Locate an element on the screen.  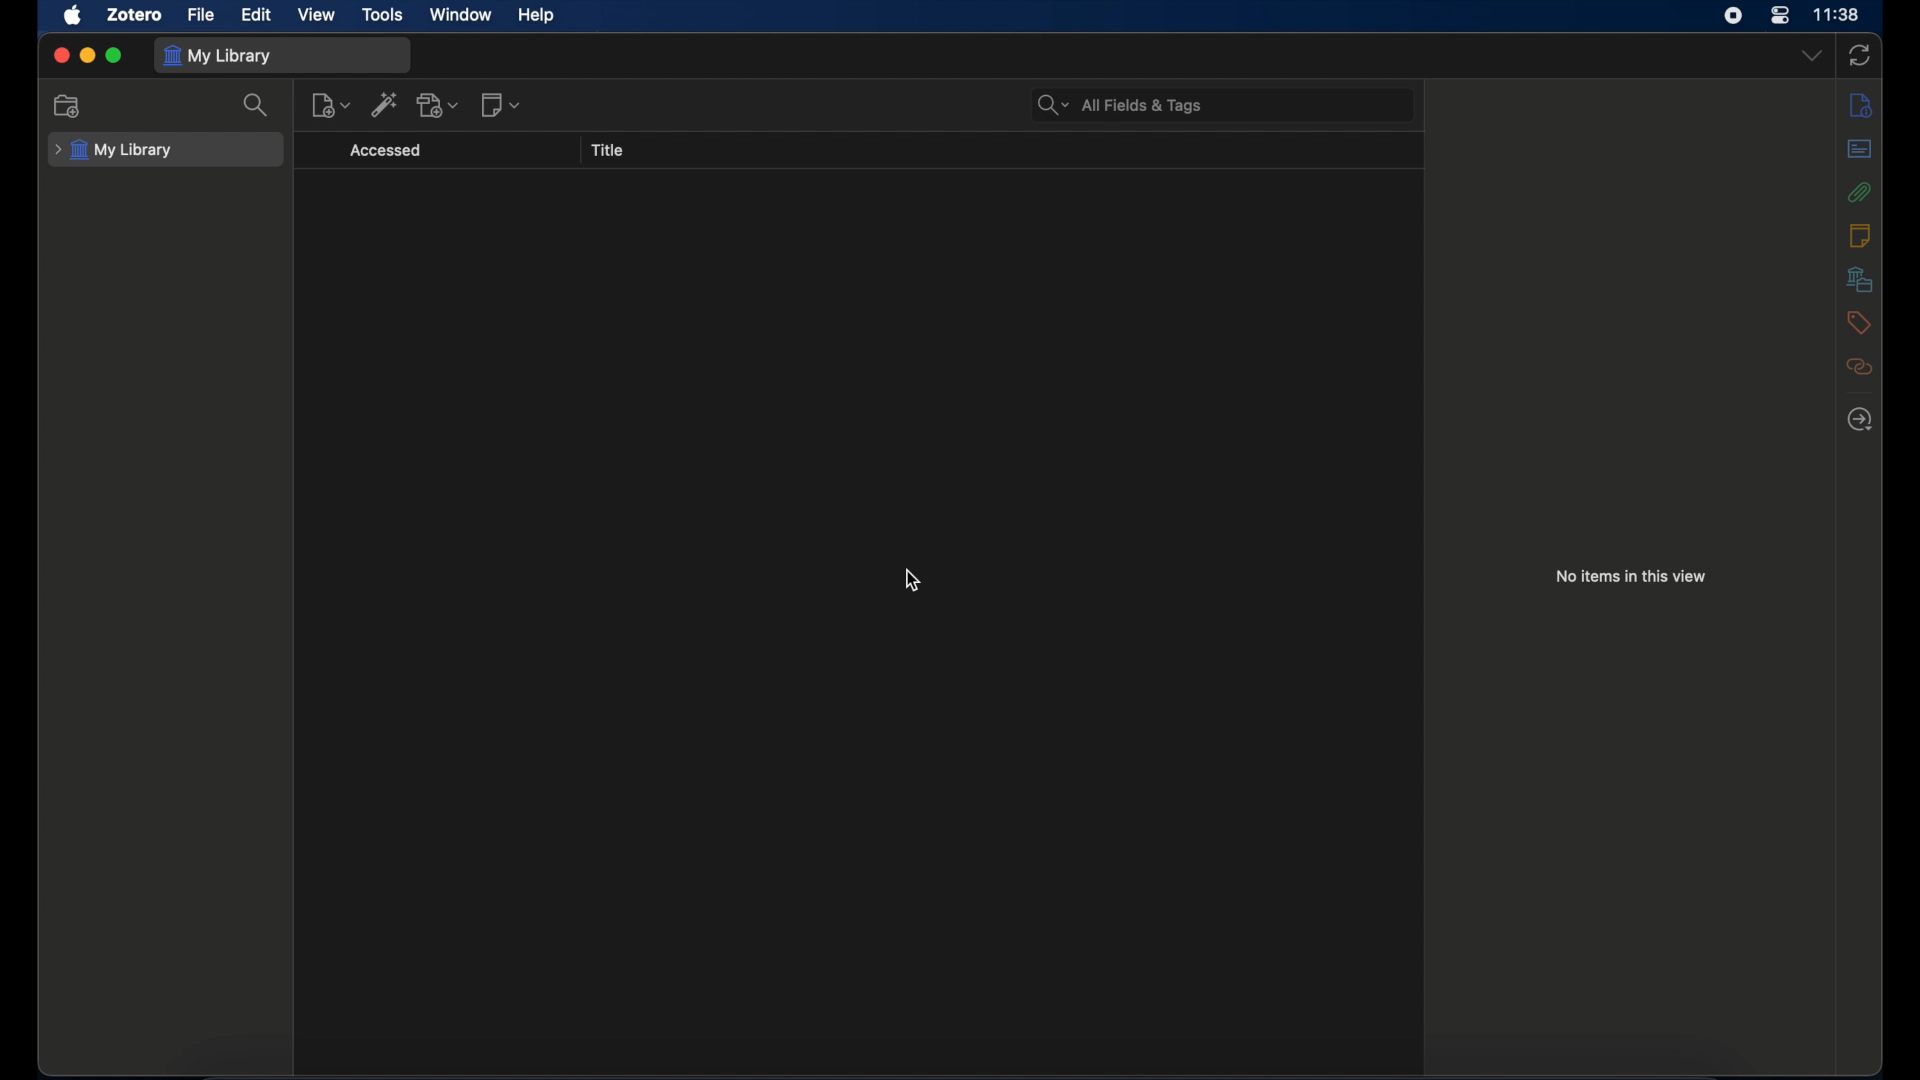
close is located at coordinates (61, 55).